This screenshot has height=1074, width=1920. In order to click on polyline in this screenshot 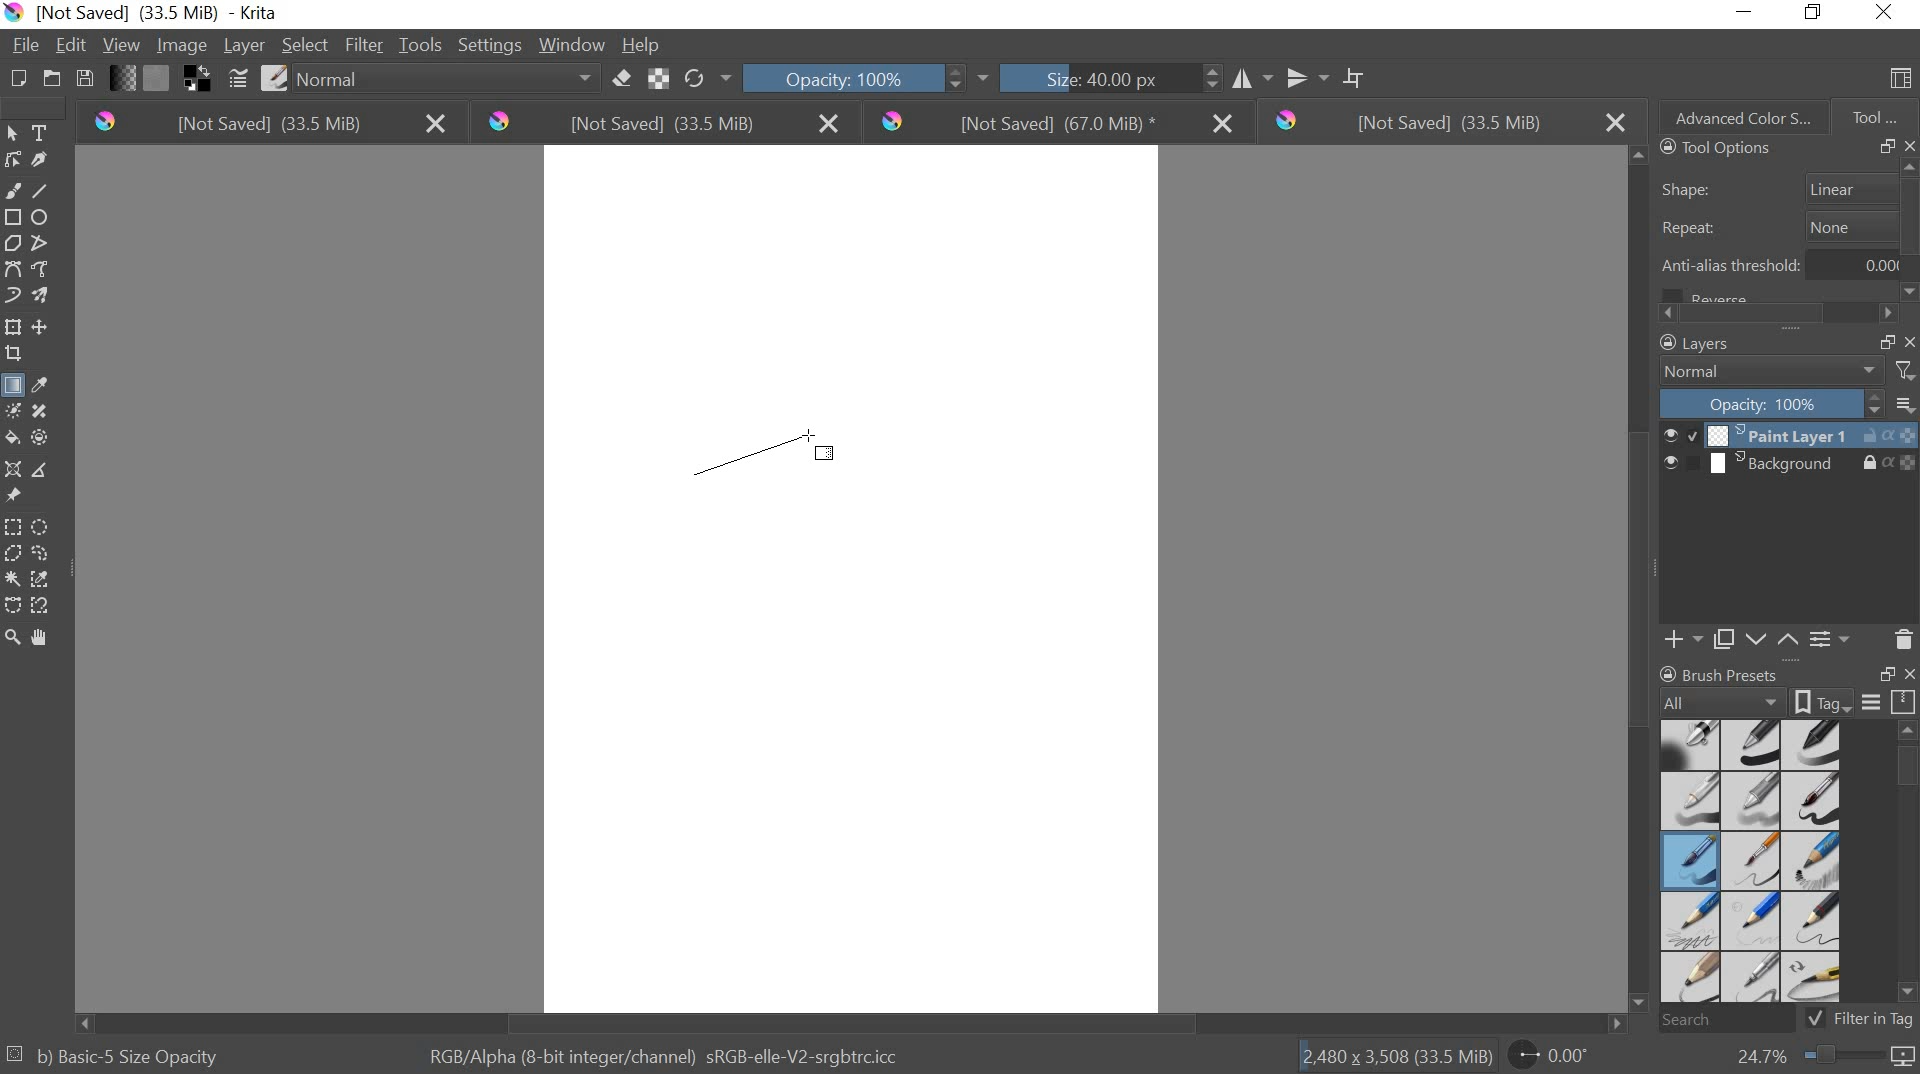, I will do `click(46, 244)`.